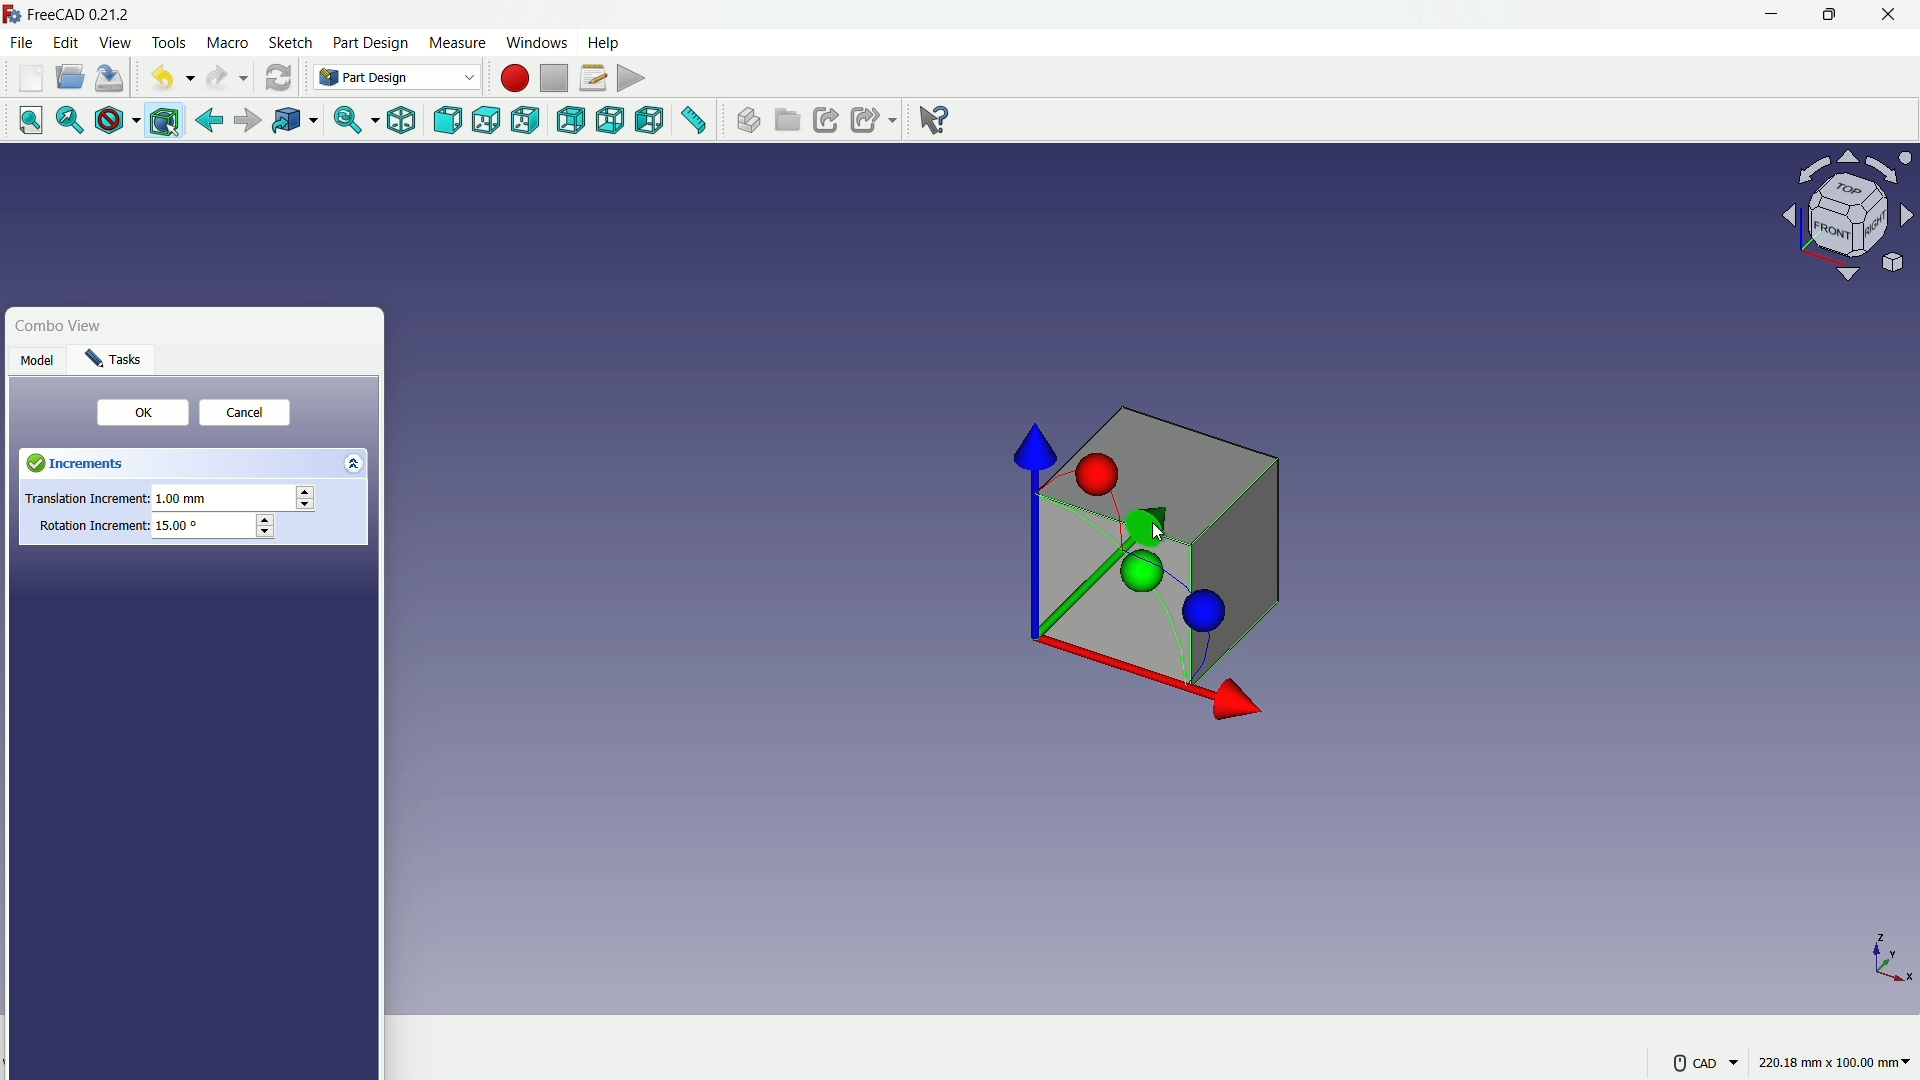 This screenshot has width=1920, height=1080. Describe the element at coordinates (167, 79) in the screenshot. I see `undo` at that location.